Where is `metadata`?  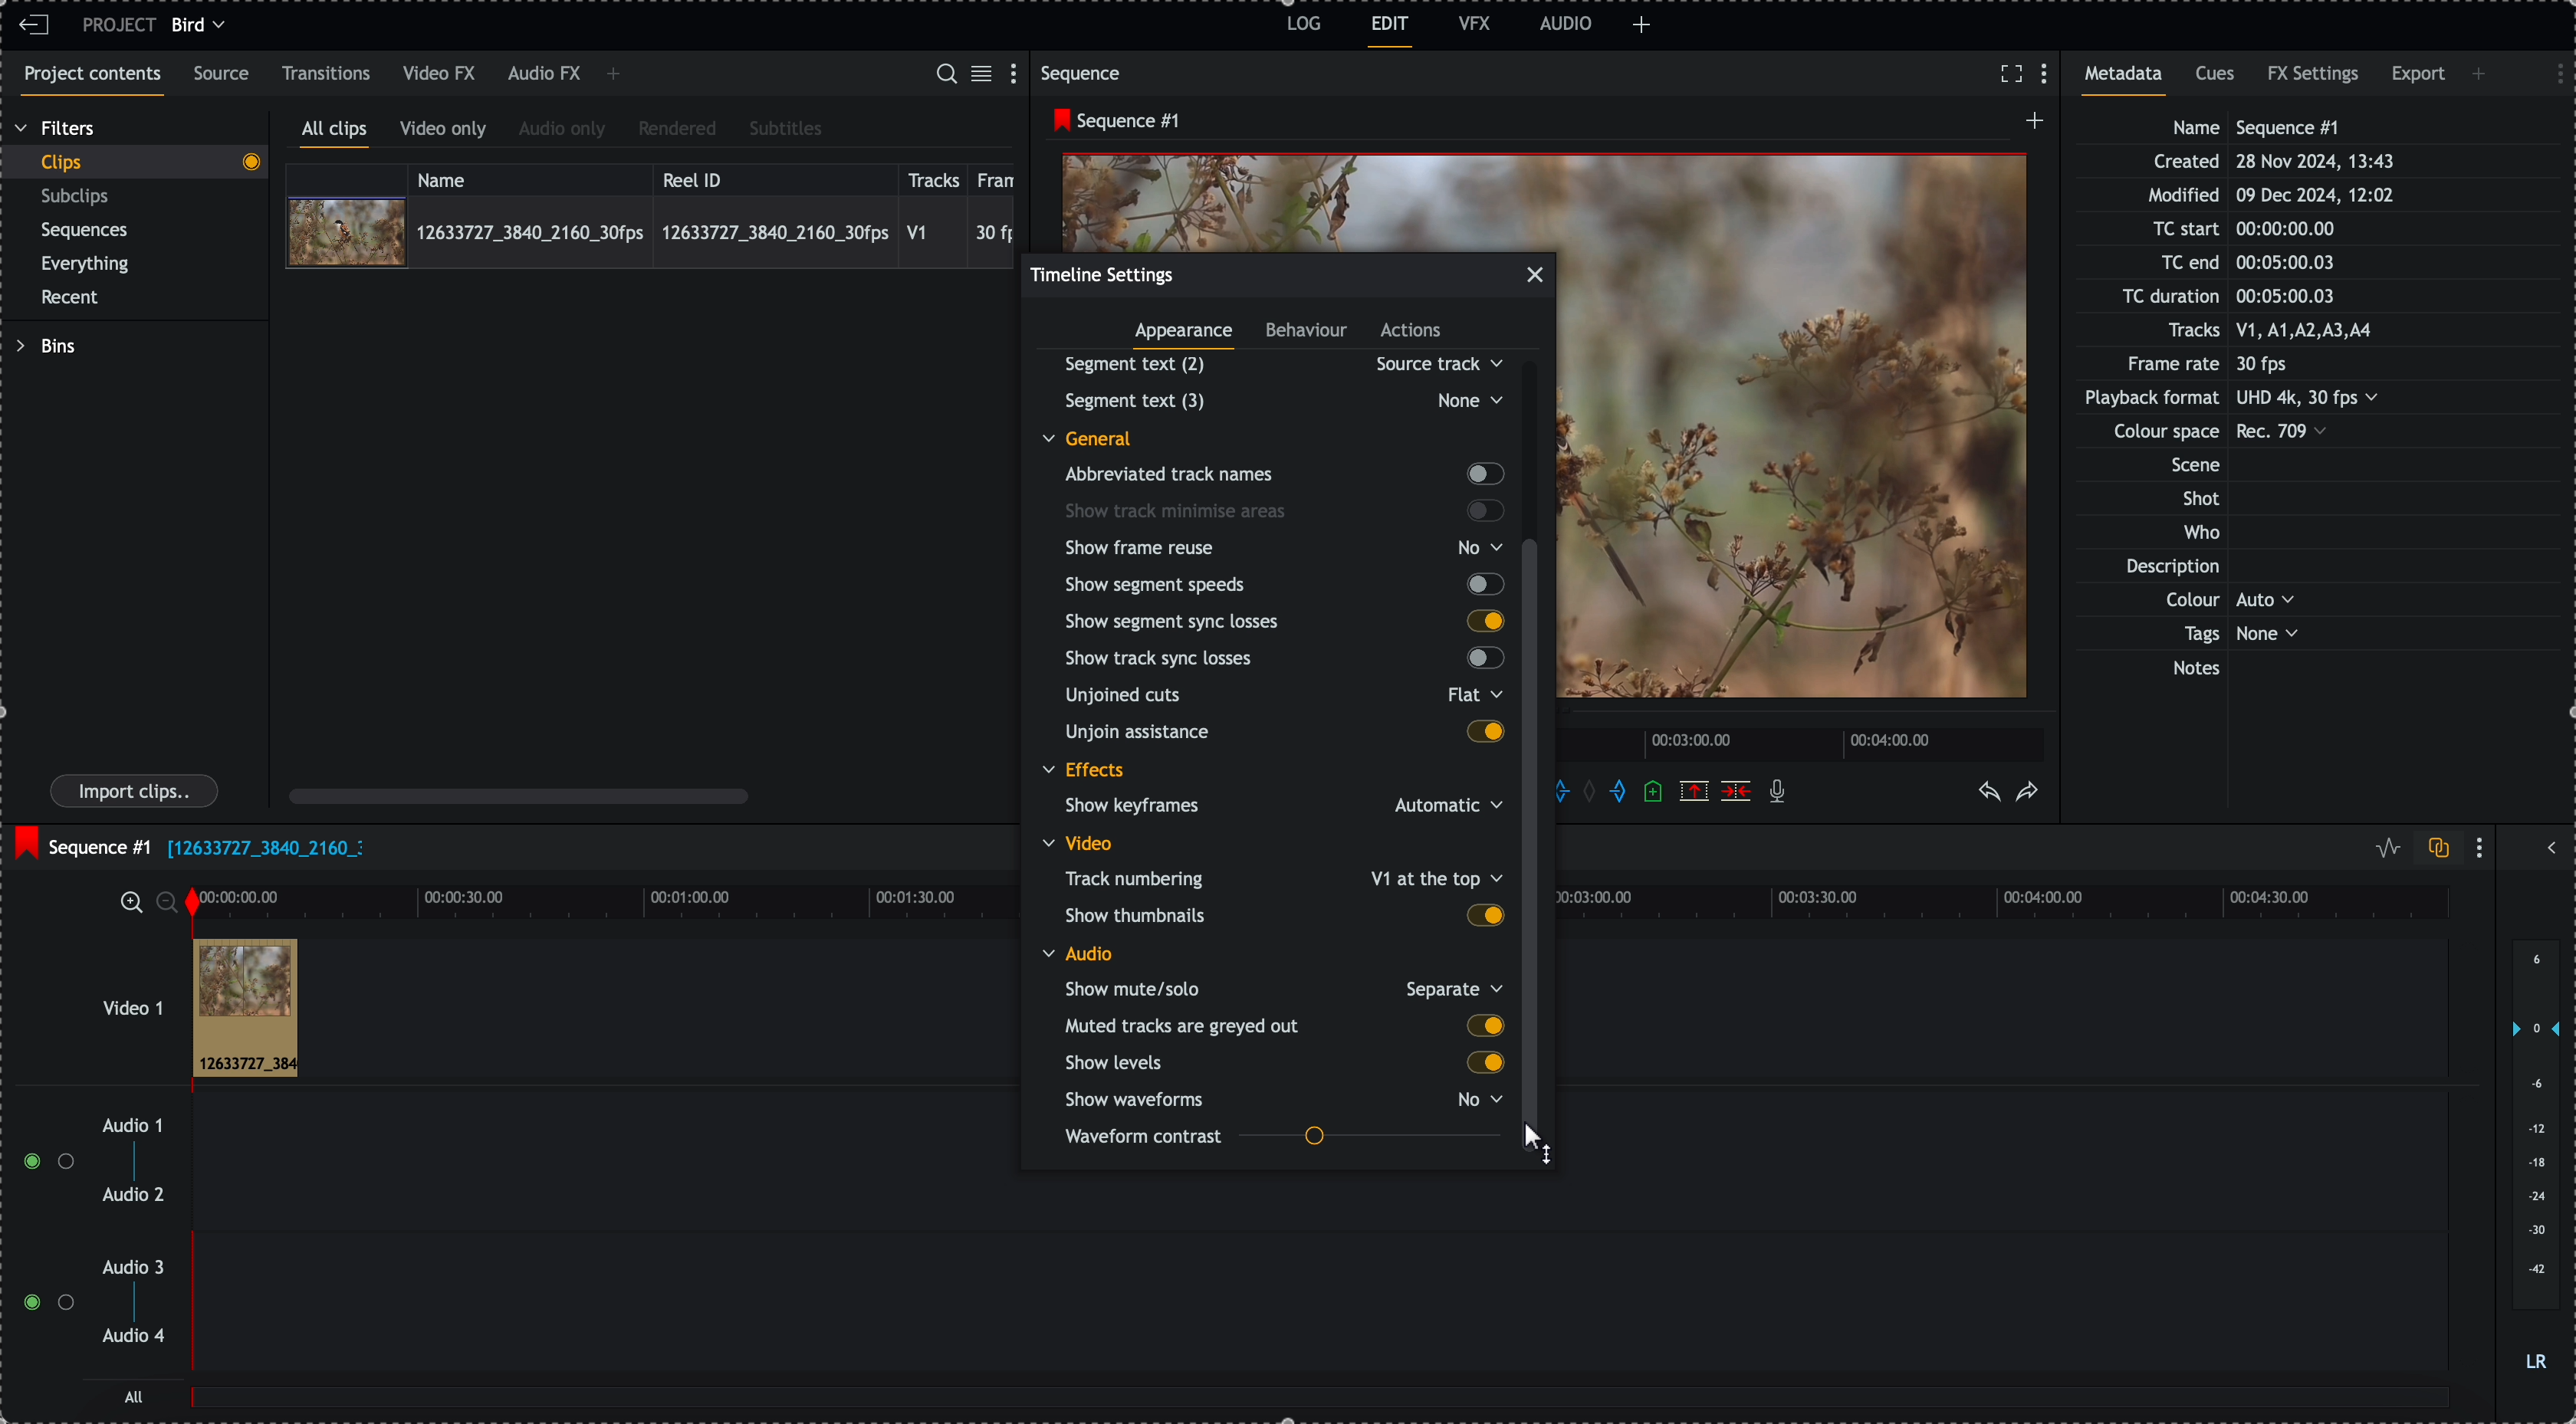
metadata is located at coordinates (2251, 400).